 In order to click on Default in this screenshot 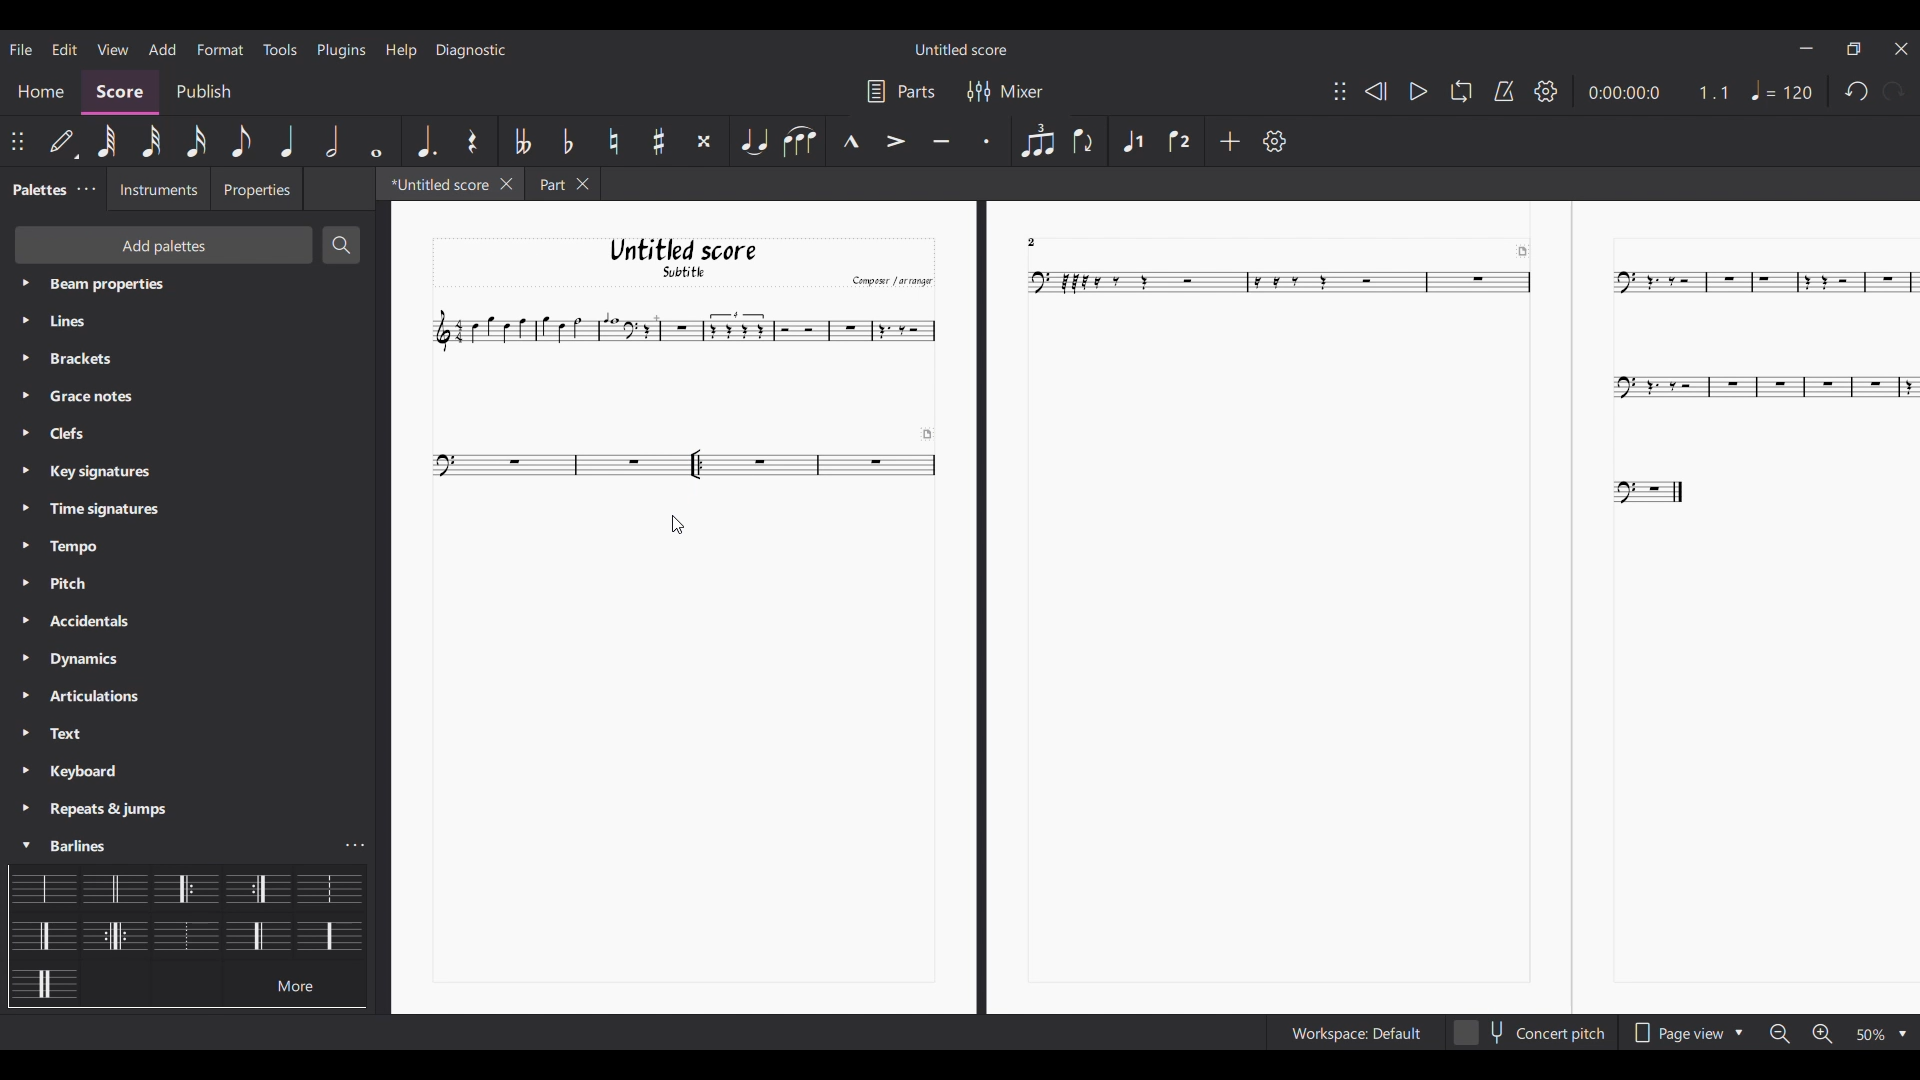, I will do `click(63, 142)`.